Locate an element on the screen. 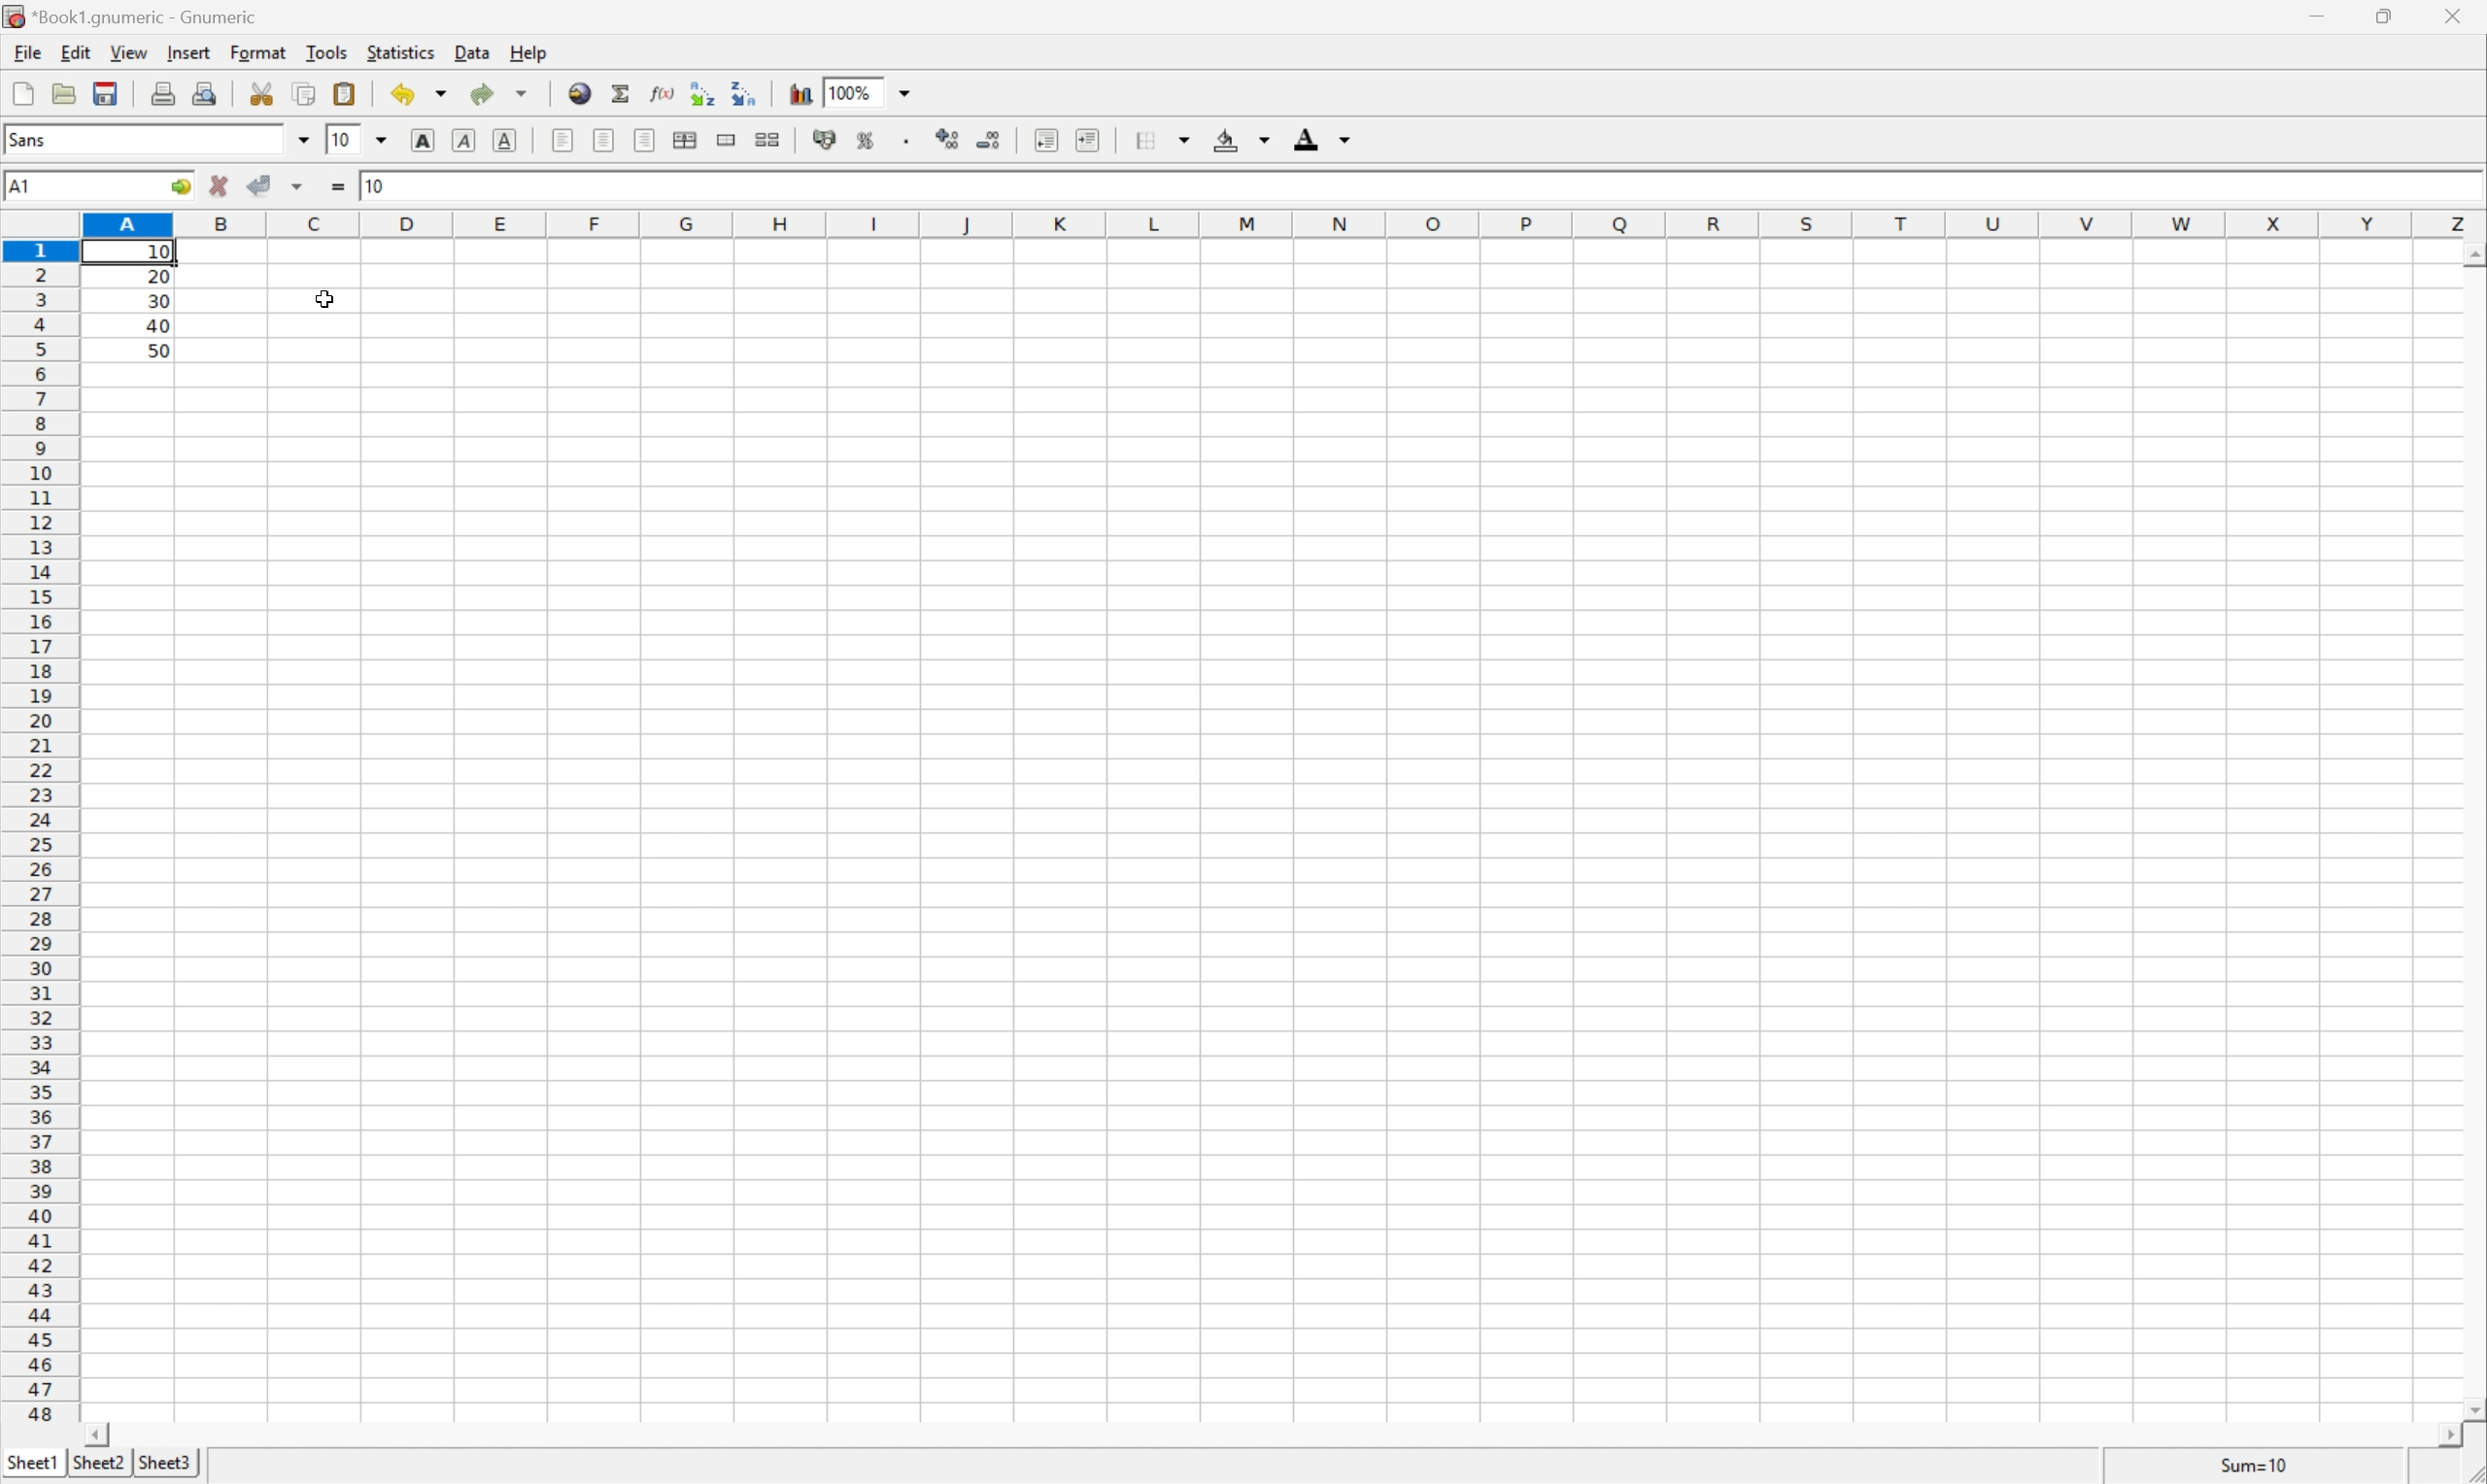 This screenshot has height=1484, width=2487. Split merged ranges of cells is located at coordinates (773, 136).